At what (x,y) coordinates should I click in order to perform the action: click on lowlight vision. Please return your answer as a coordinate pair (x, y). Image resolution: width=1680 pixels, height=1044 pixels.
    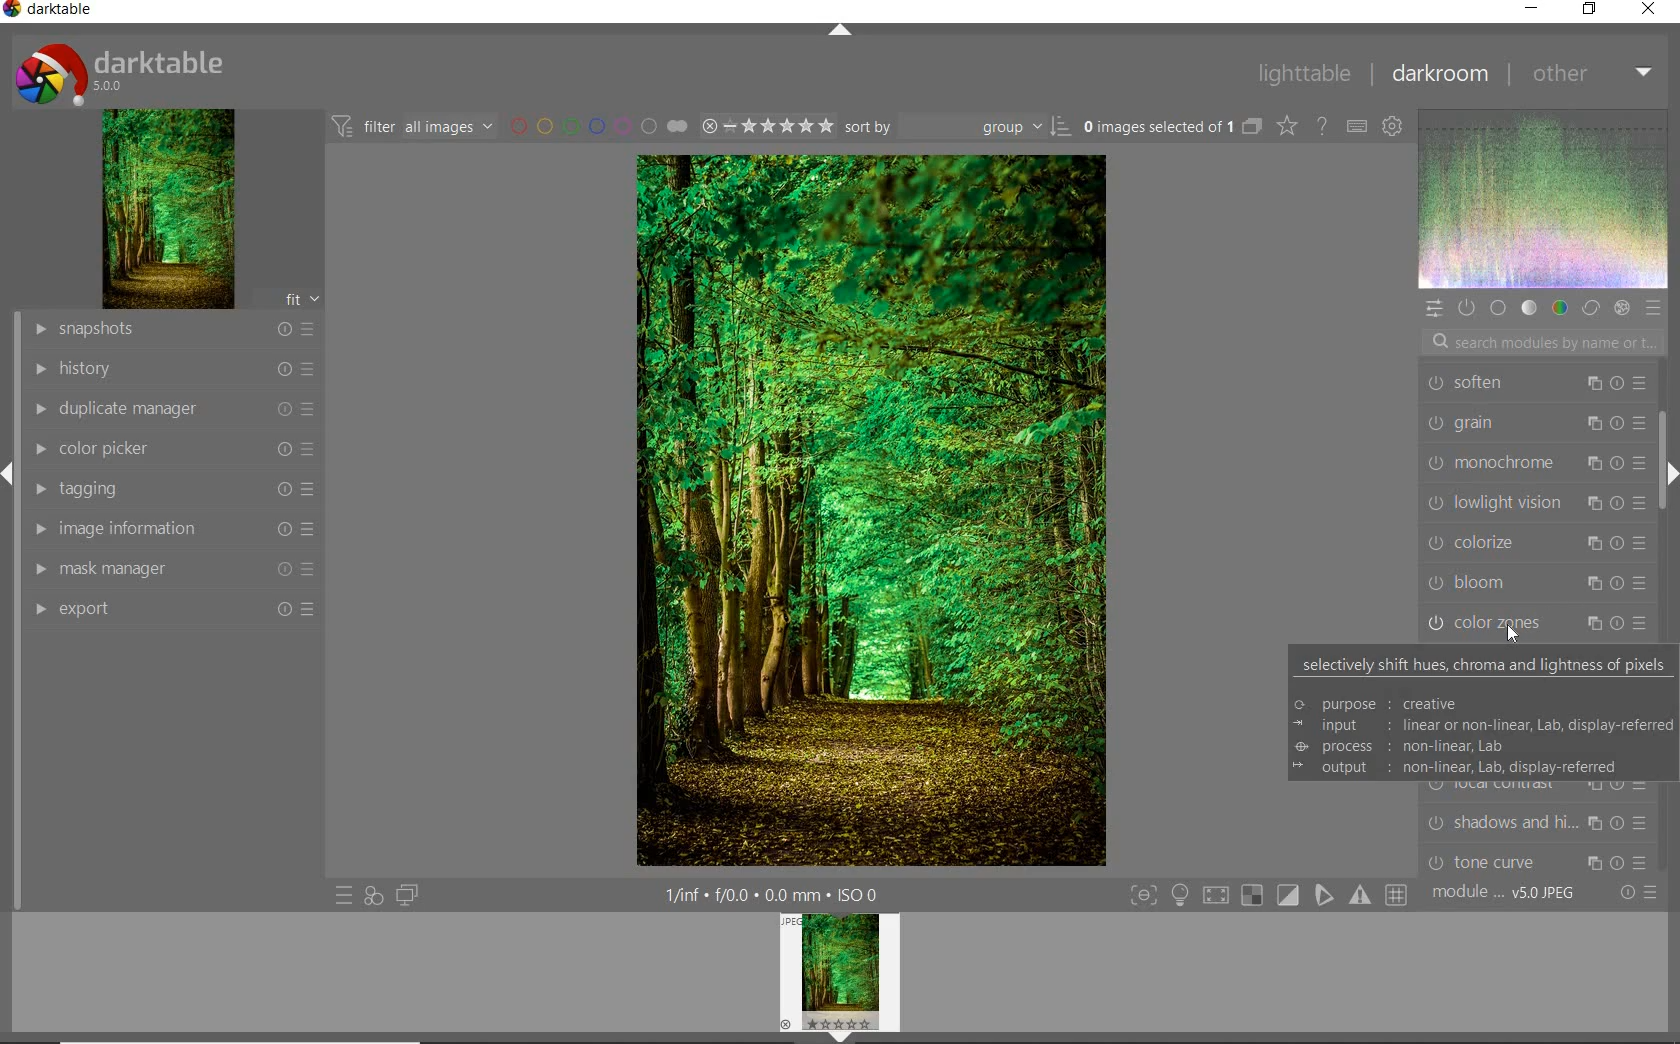
    Looking at the image, I should click on (1537, 501).